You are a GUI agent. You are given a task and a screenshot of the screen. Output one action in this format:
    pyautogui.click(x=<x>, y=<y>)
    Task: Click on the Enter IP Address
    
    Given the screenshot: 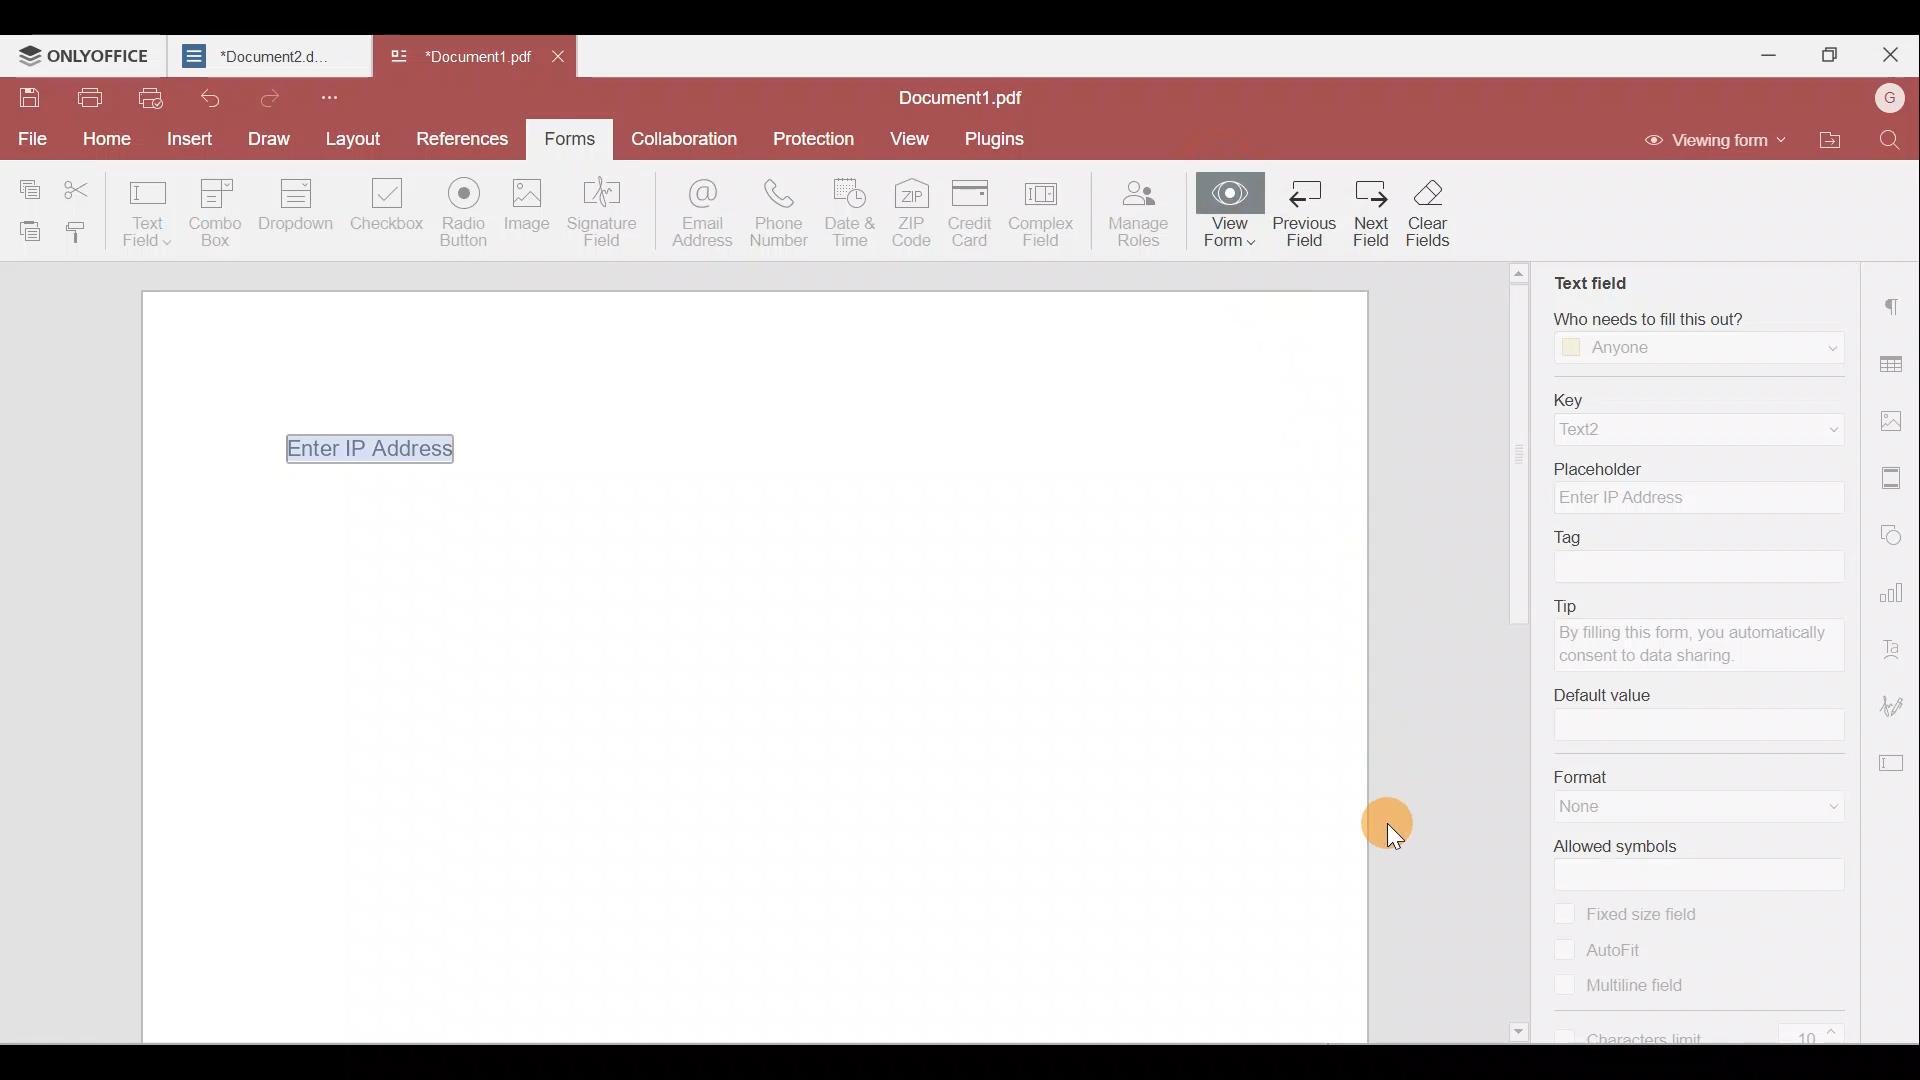 What is the action you would take?
    pyautogui.click(x=1698, y=499)
    